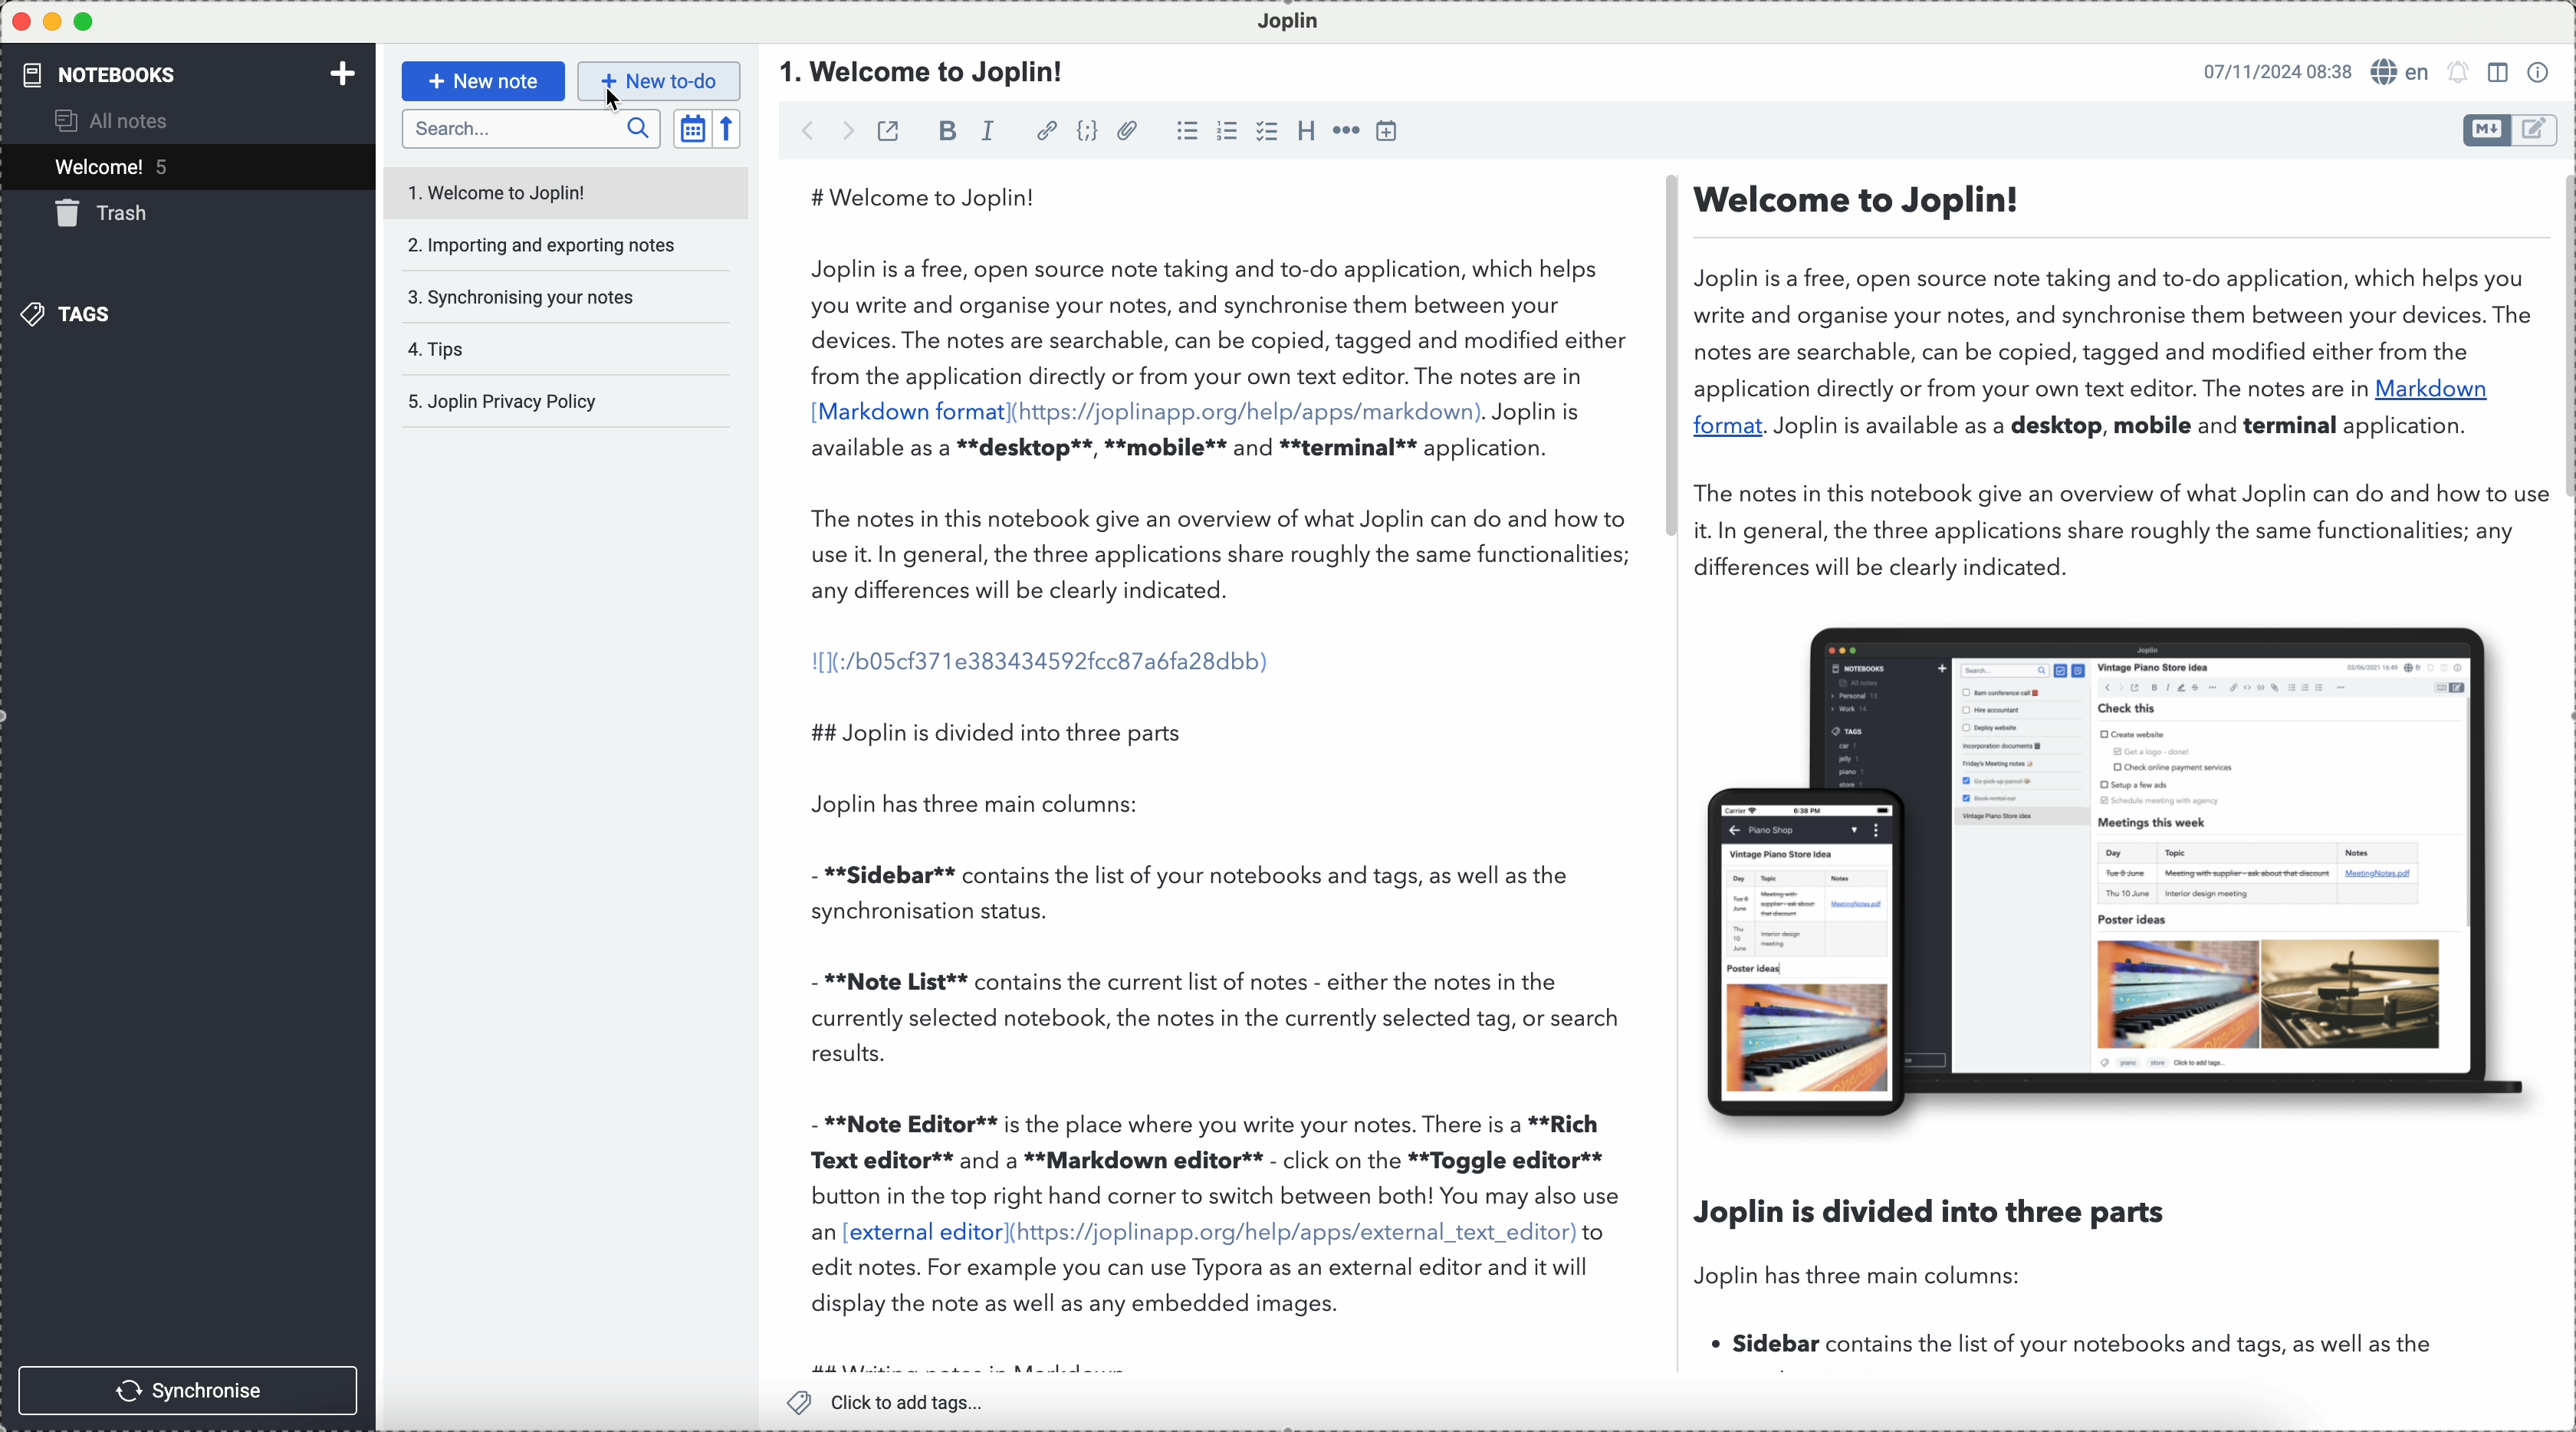 This screenshot has width=2576, height=1432. Describe the element at coordinates (532, 129) in the screenshot. I see `search bar` at that location.